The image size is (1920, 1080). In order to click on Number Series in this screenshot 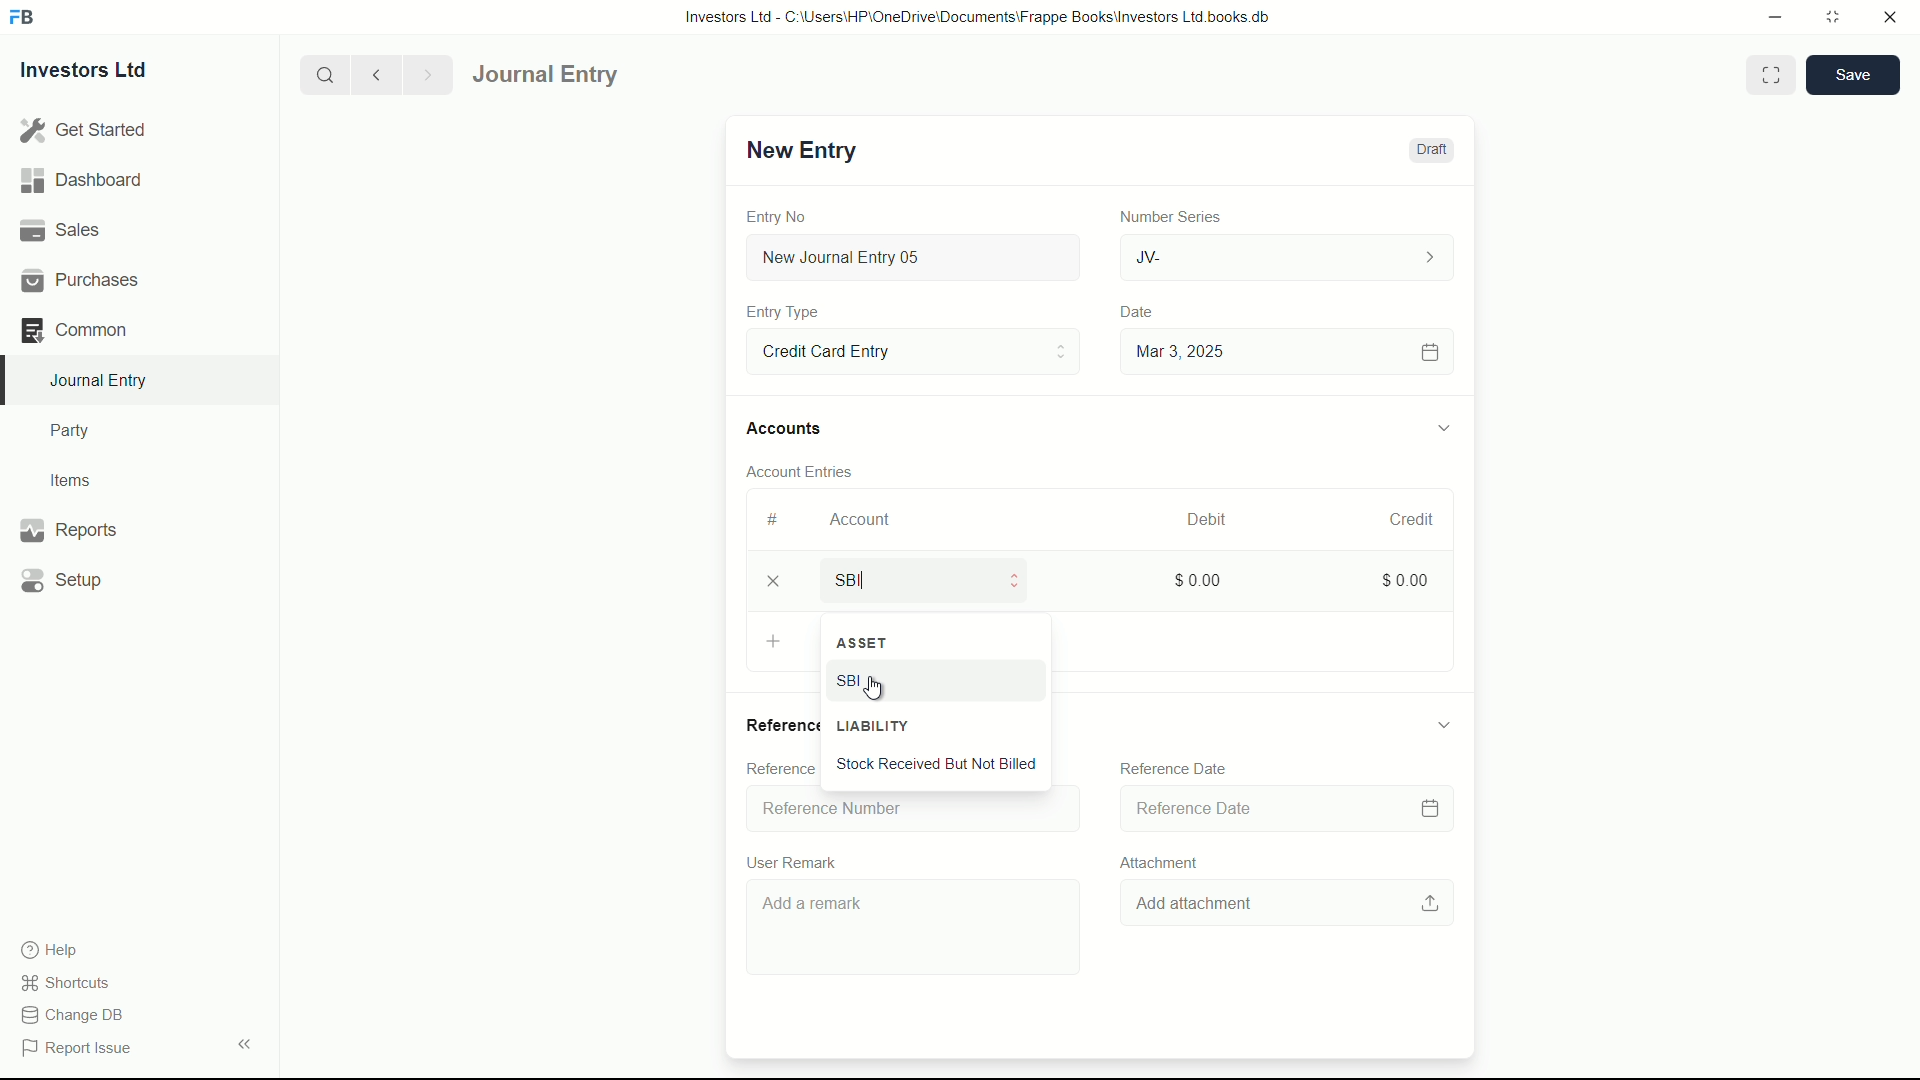, I will do `click(1162, 215)`.